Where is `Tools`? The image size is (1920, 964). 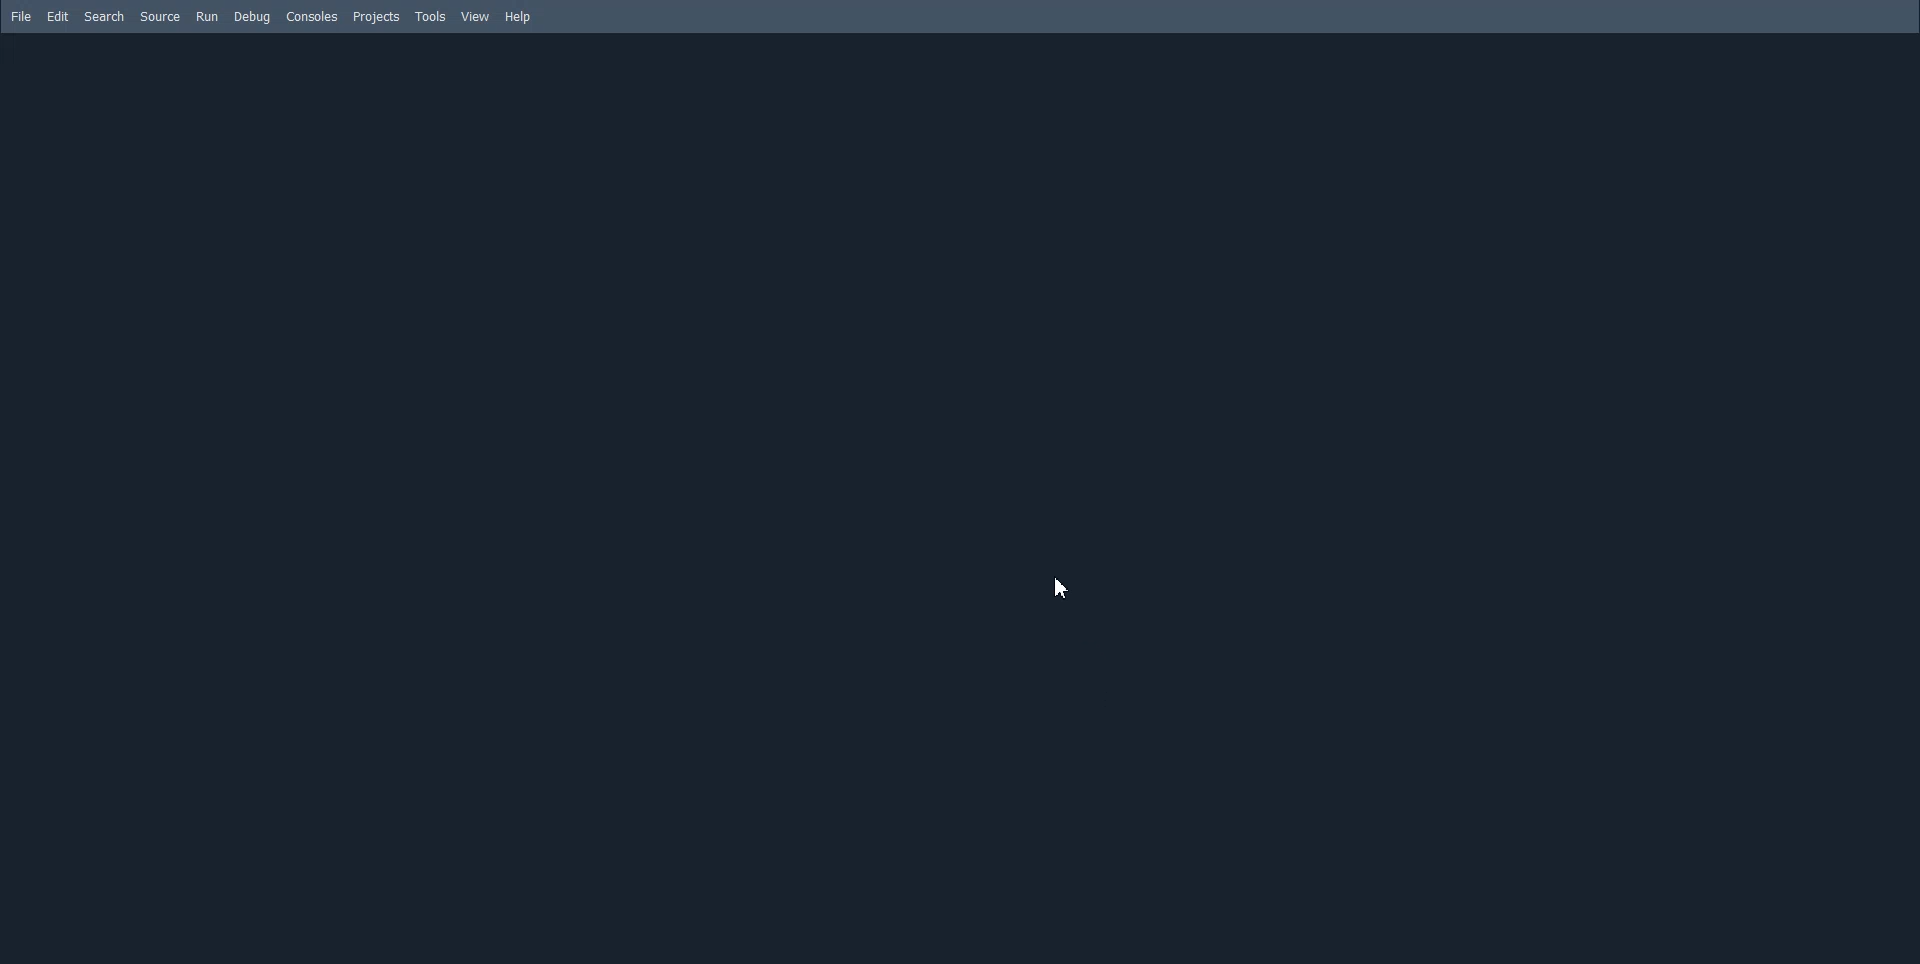
Tools is located at coordinates (432, 16).